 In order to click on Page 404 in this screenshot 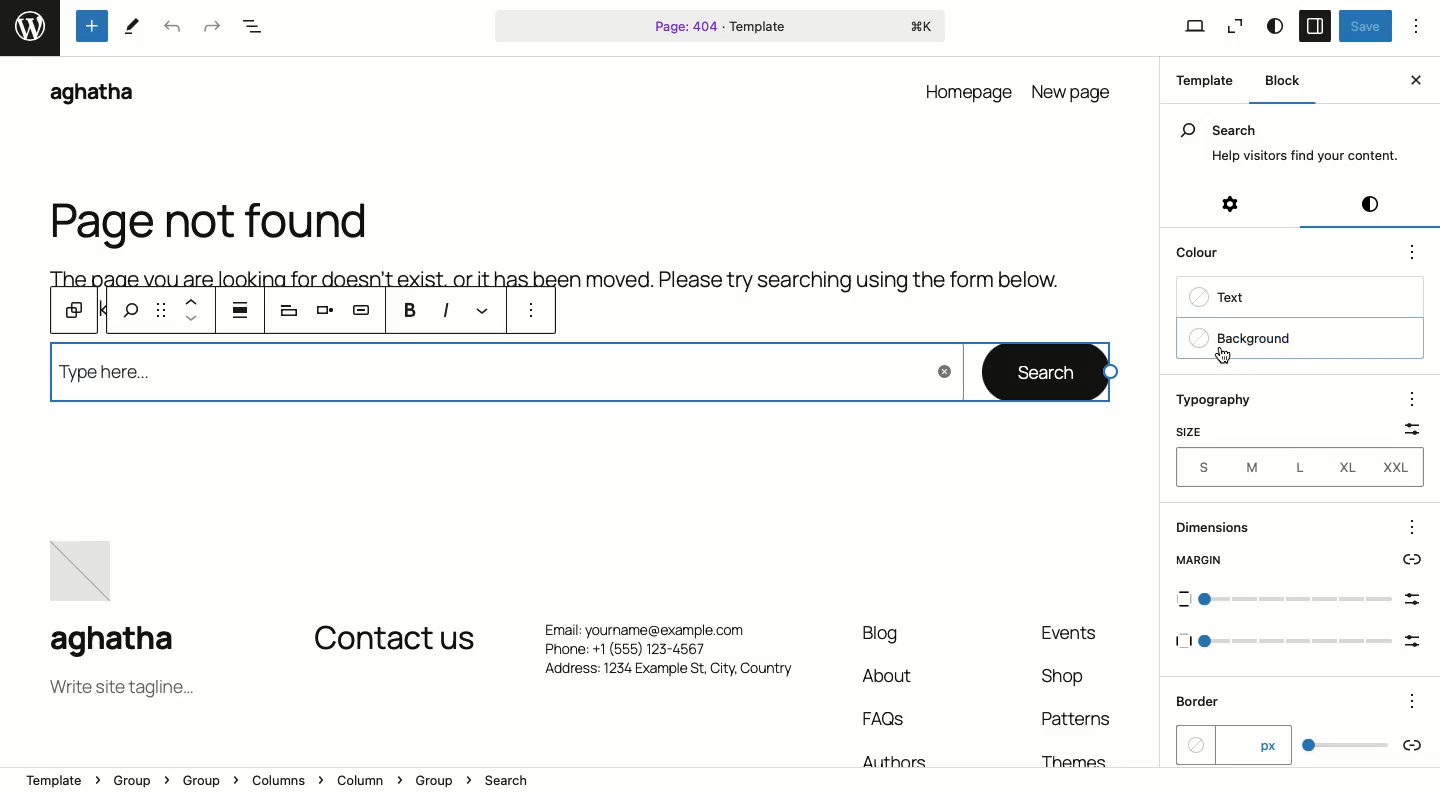, I will do `click(722, 25)`.